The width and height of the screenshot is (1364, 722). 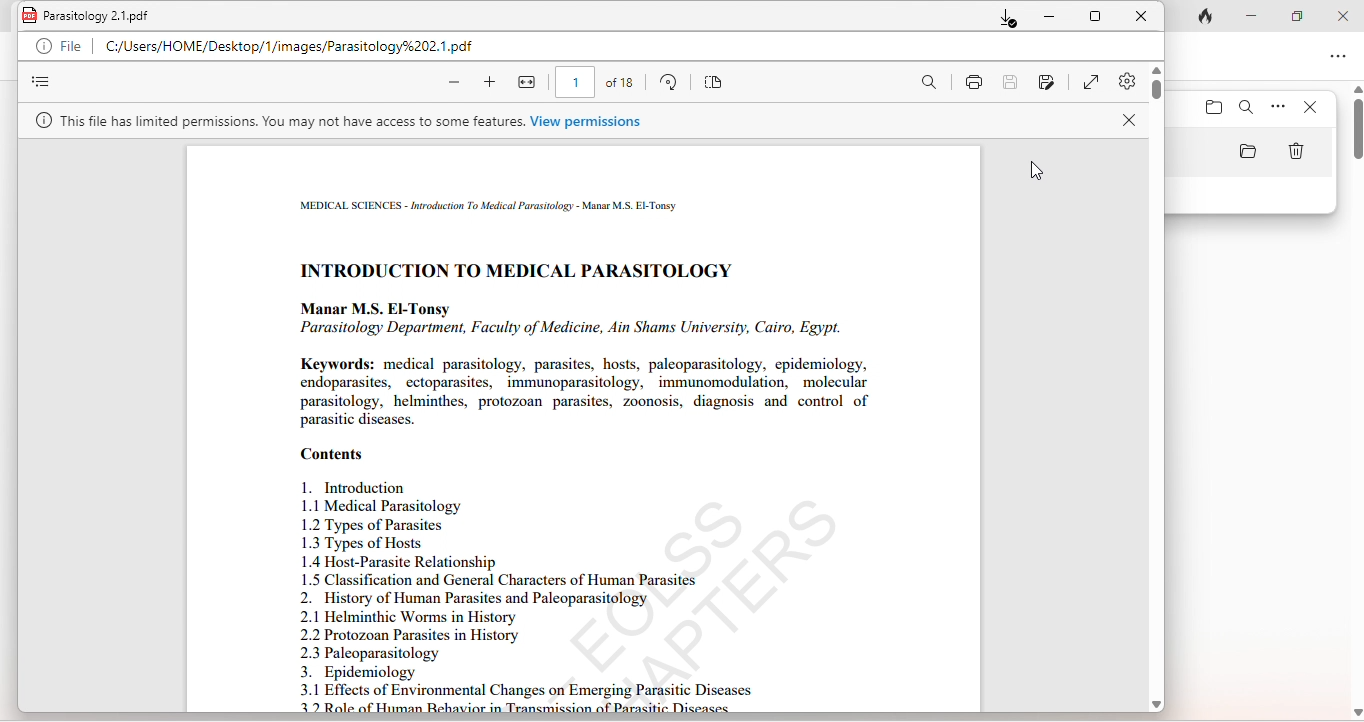 What do you see at coordinates (593, 82) in the screenshot?
I see `1 of 10` at bounding box center [593, 82].